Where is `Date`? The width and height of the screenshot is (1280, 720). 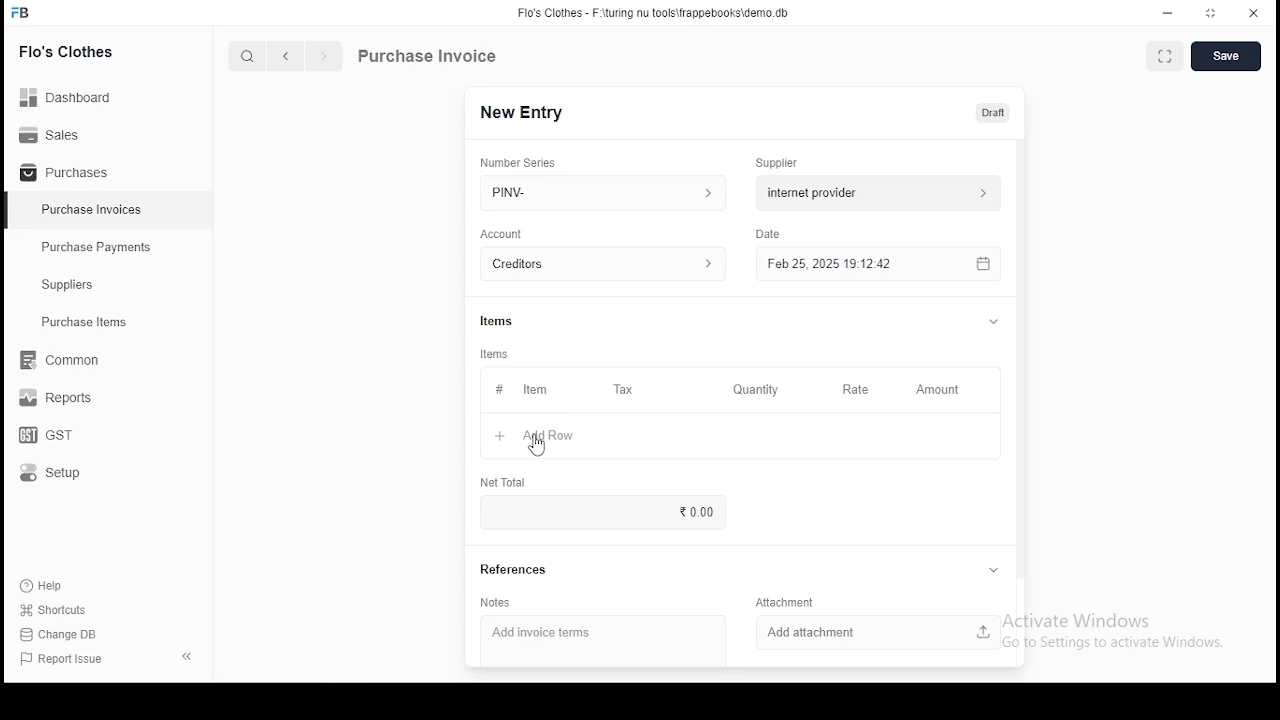 Date is located at coordinates (770, 235).